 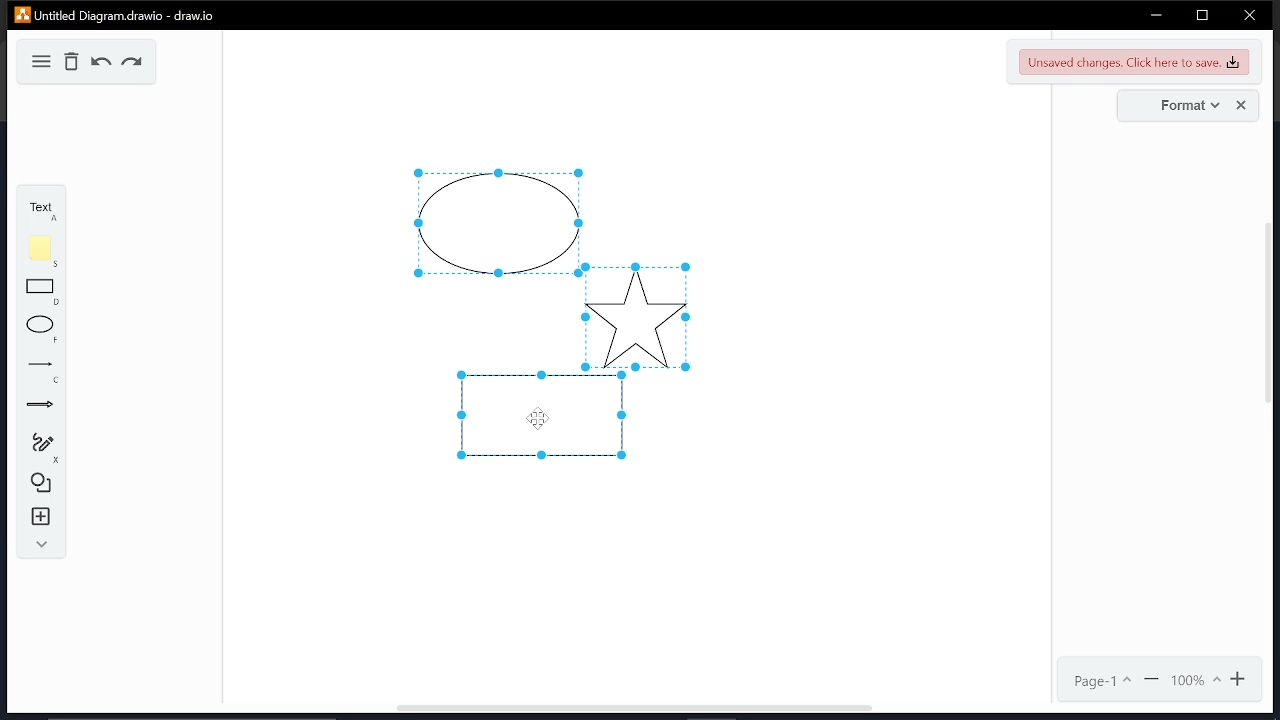 I want to click on restore down, so click(x=1202, y=15).